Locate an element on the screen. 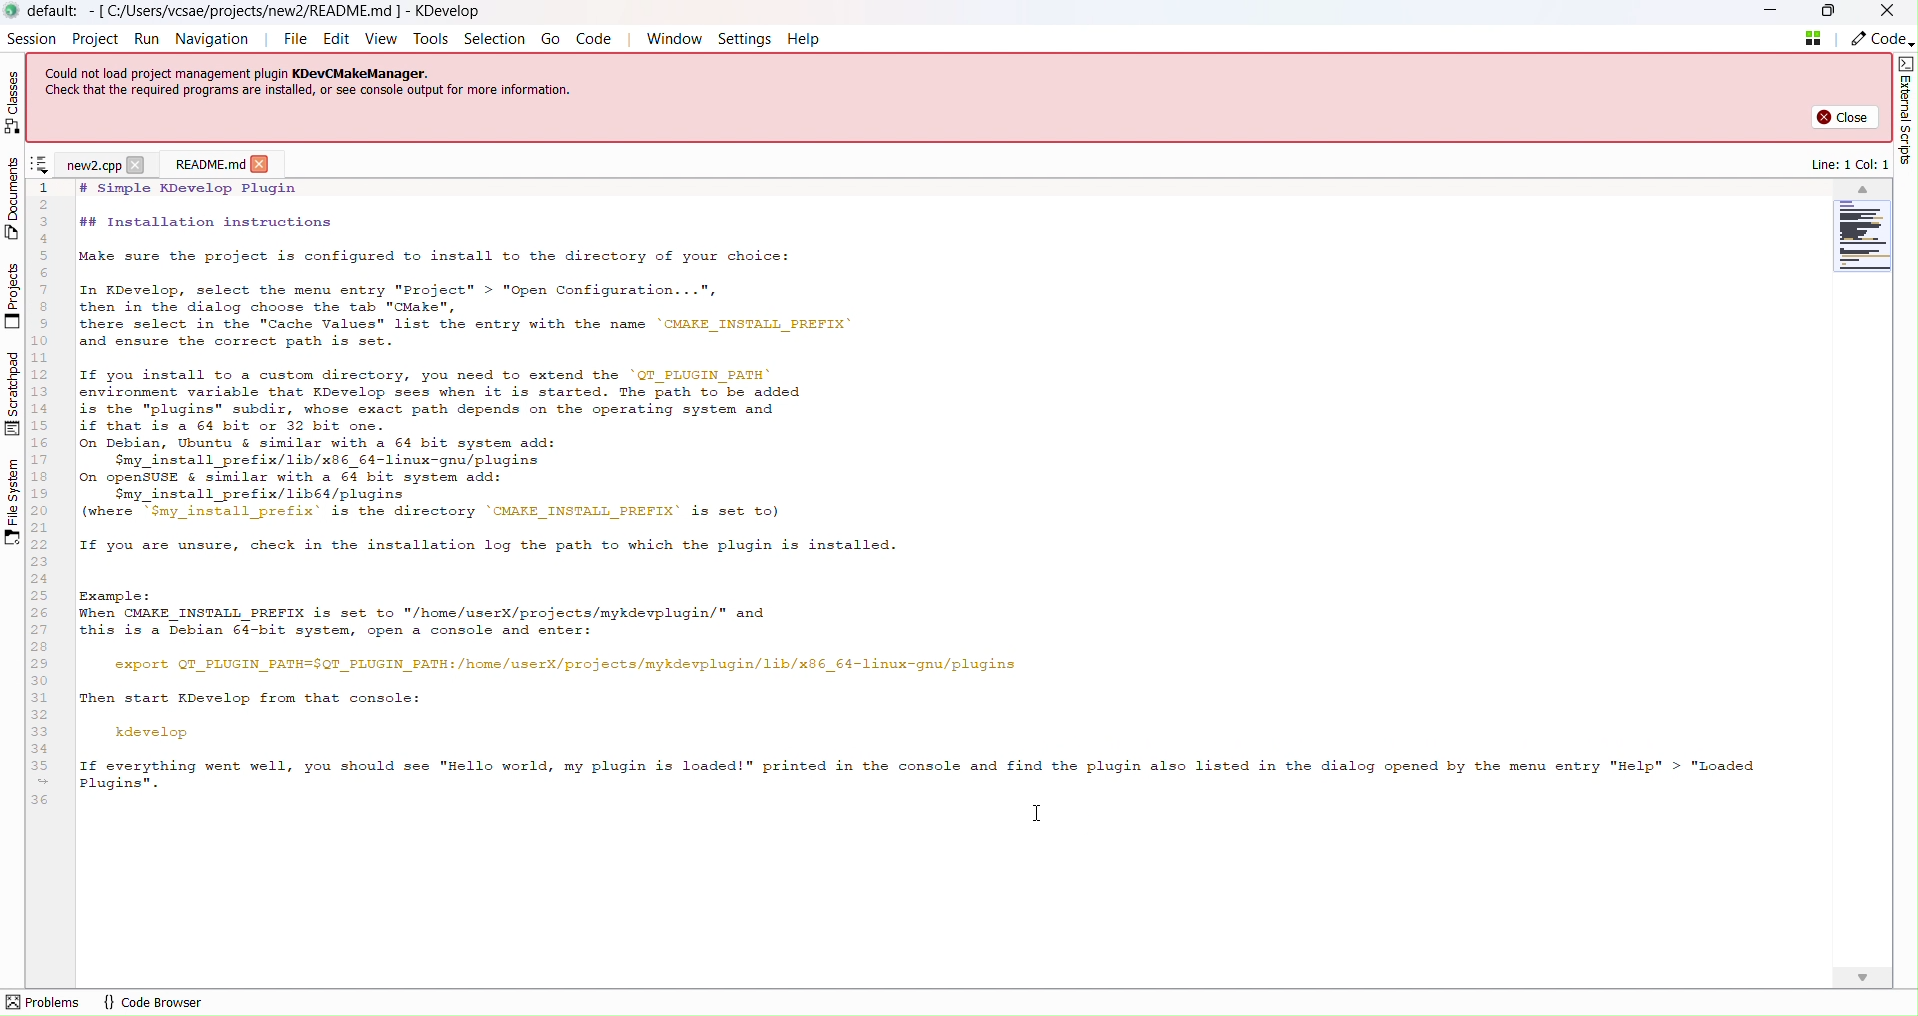  go is located at coordinates (552, 38).